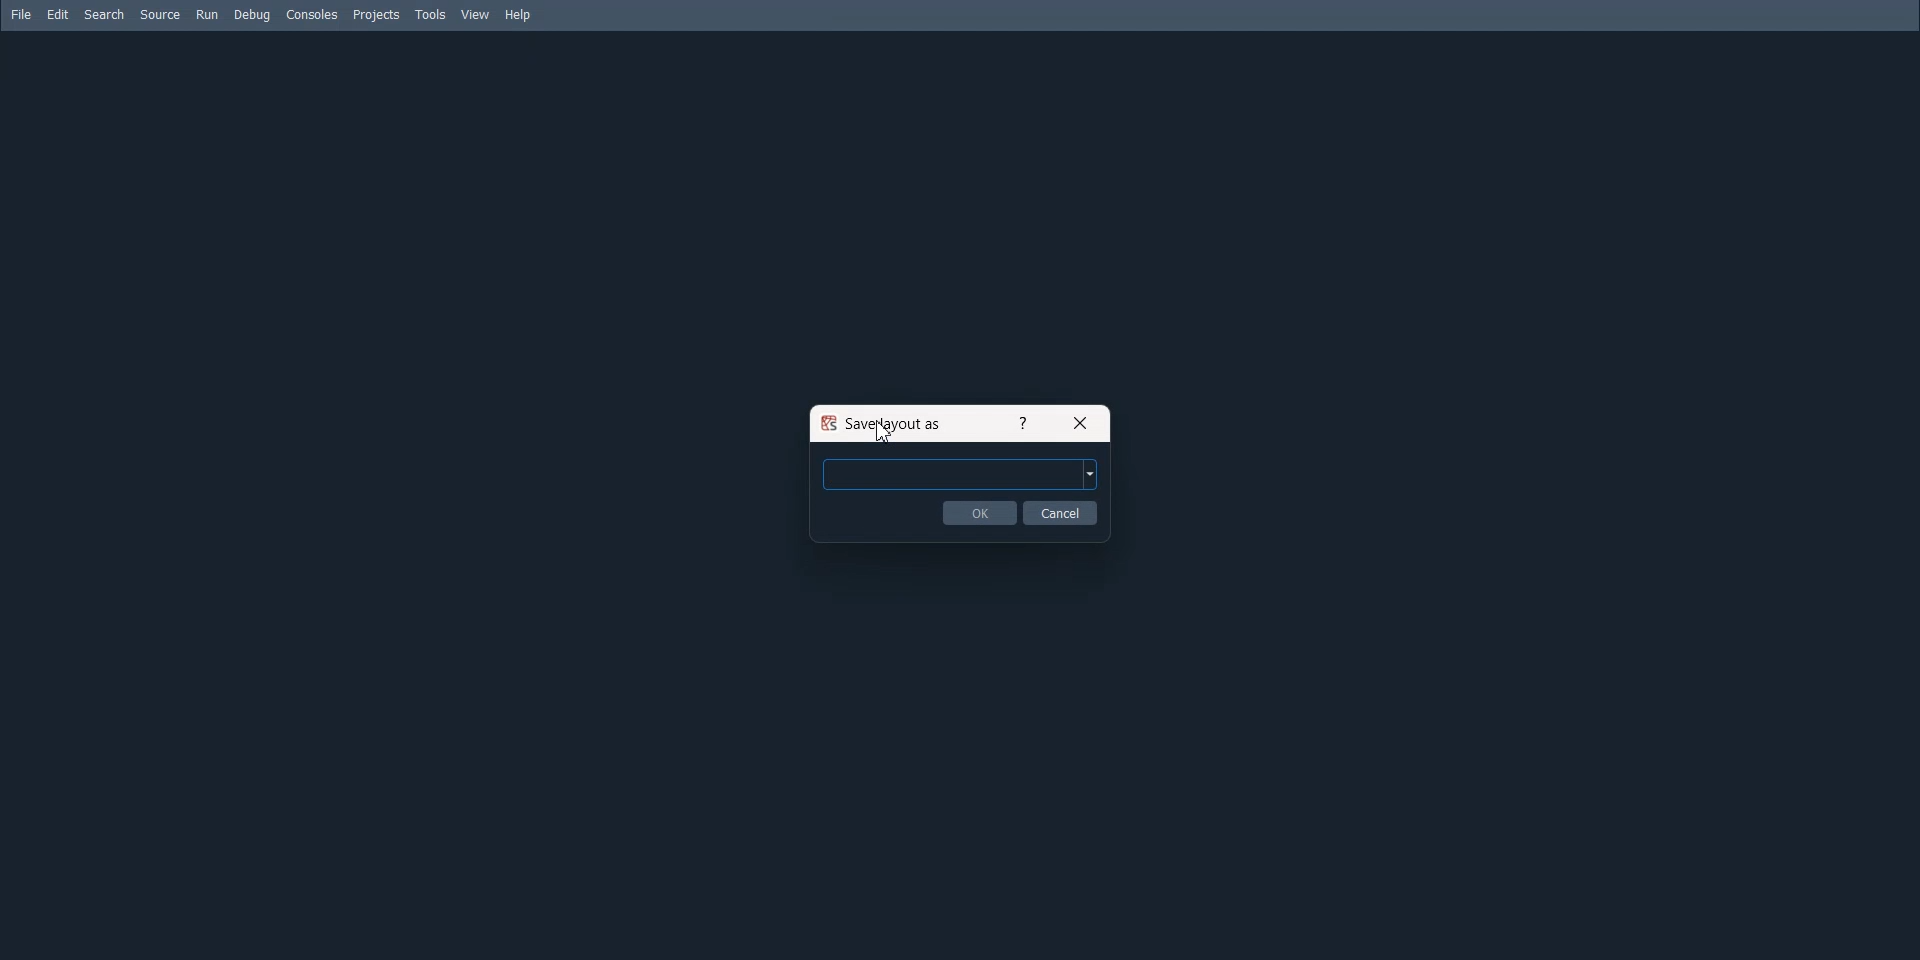 This screenshot has height=960, width=1920. What do you see at coordinates (20, 14) in the screenshot?
I see `File` at bounding box center [20, 14].